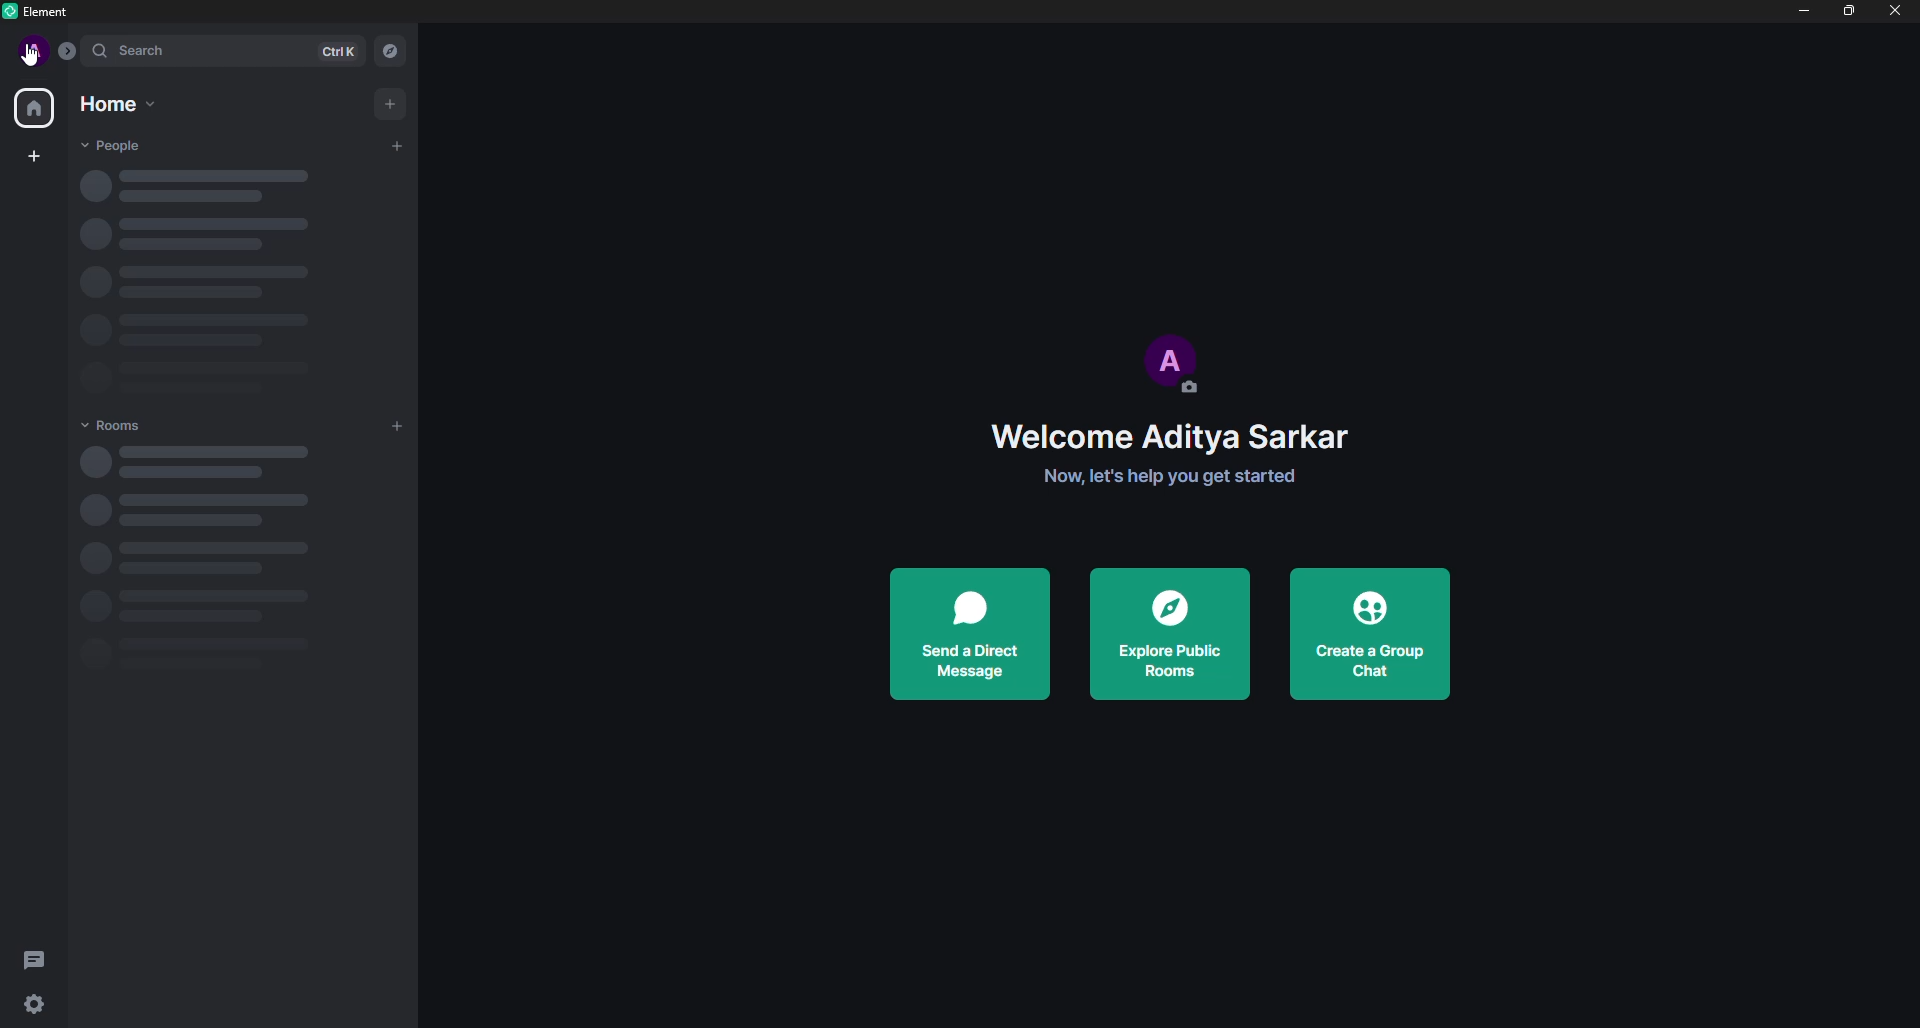 The width and height of the screenshot is (1920, 1028). What do you see at coordinates (1804, 15) in the screenshot?
I see `minimize` at bounding box center [1804, 15].